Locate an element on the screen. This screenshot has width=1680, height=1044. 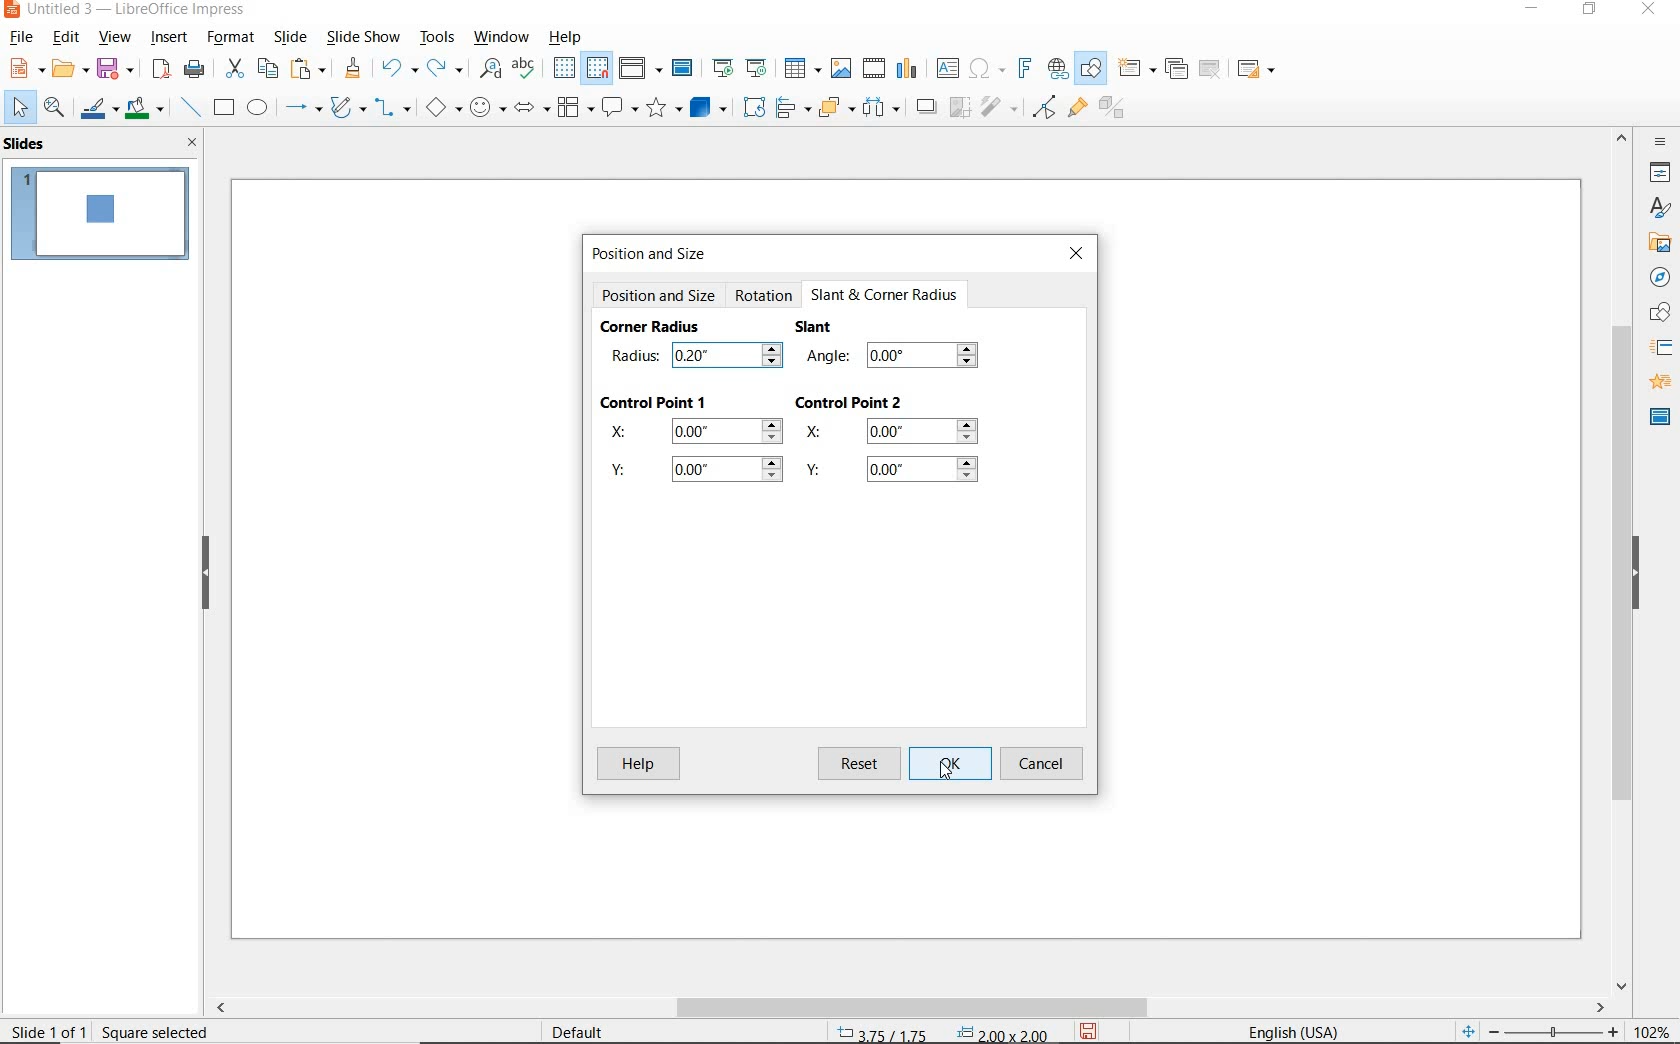
cursor is located at coordinates (944, 770).